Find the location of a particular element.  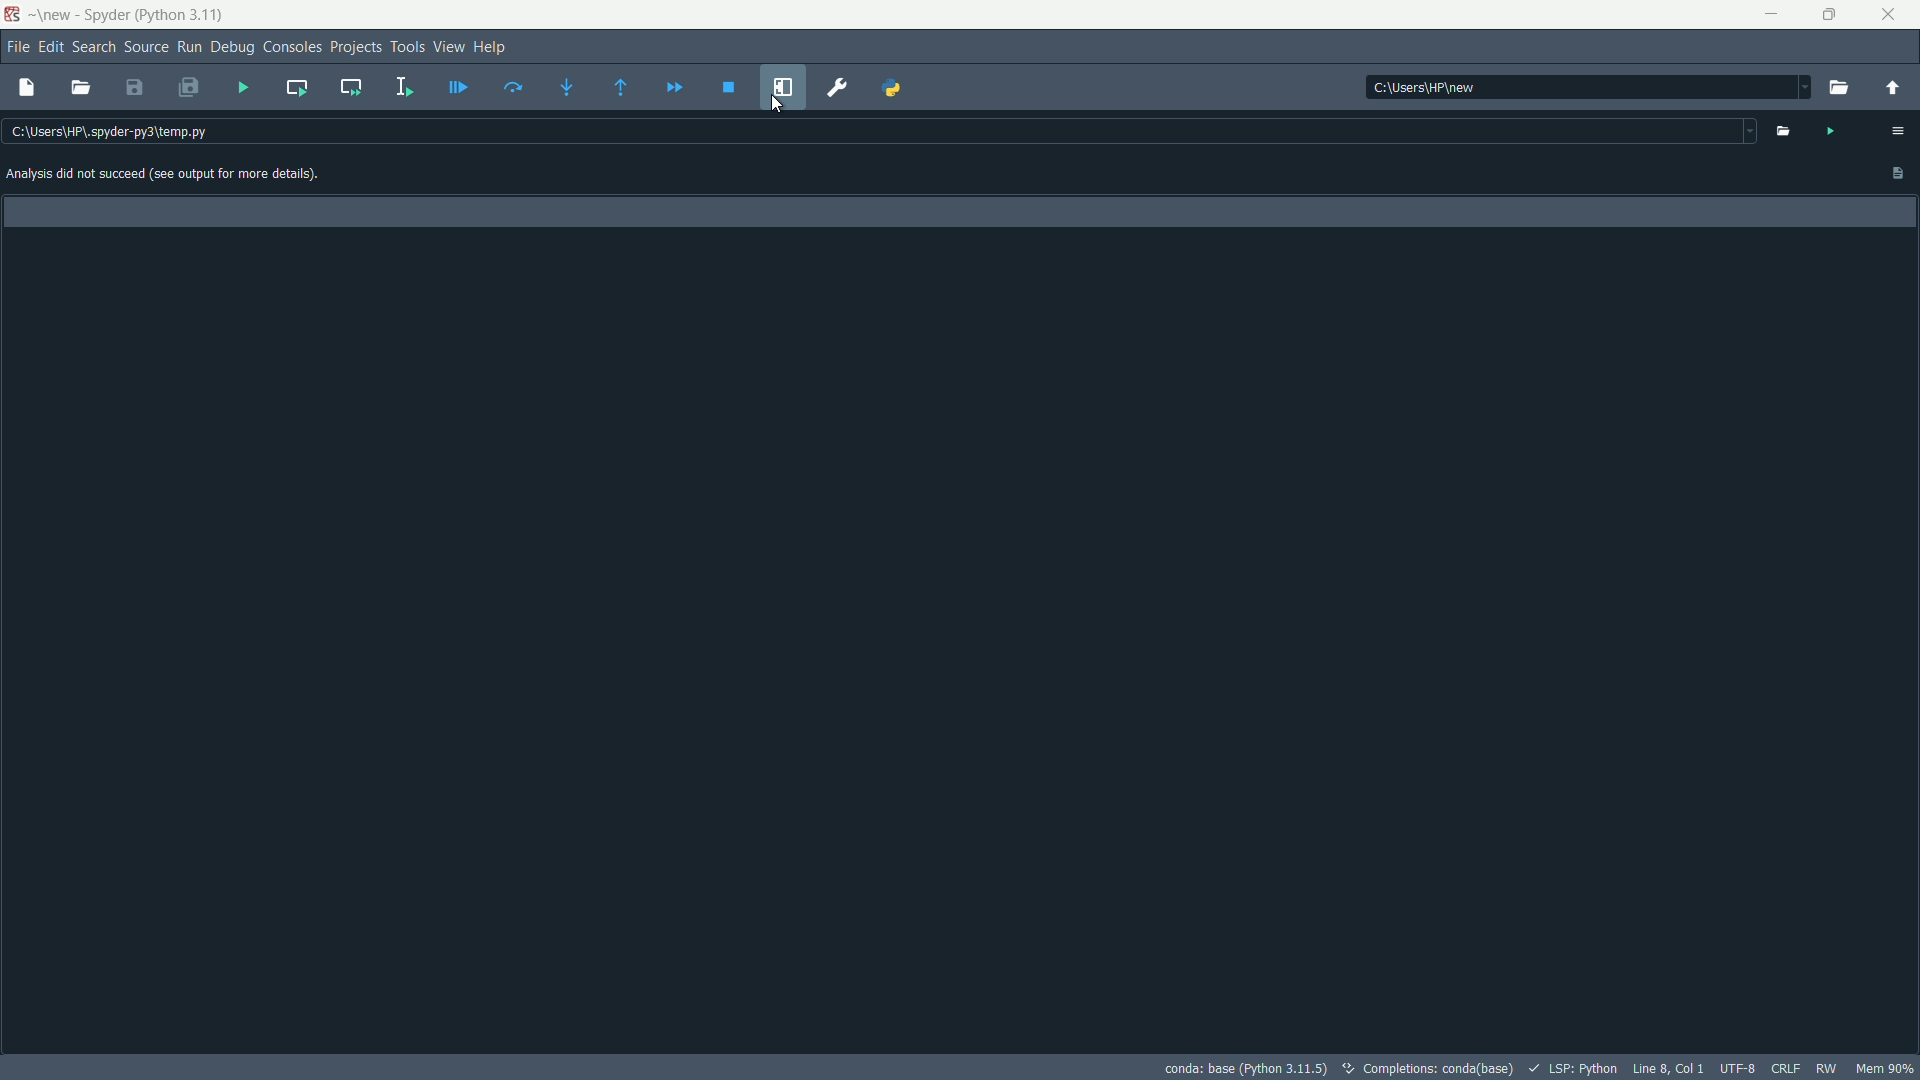

python path manager is located at coordinates (893, 86).